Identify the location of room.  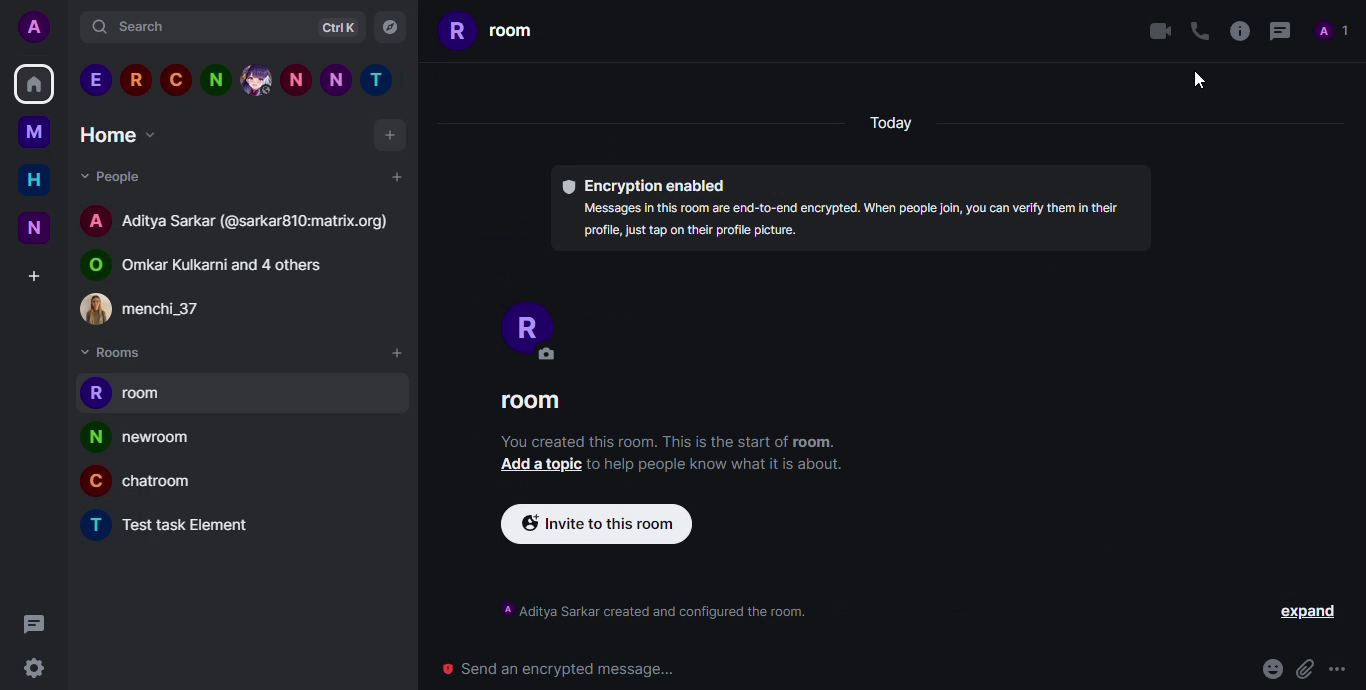
(162, 442).